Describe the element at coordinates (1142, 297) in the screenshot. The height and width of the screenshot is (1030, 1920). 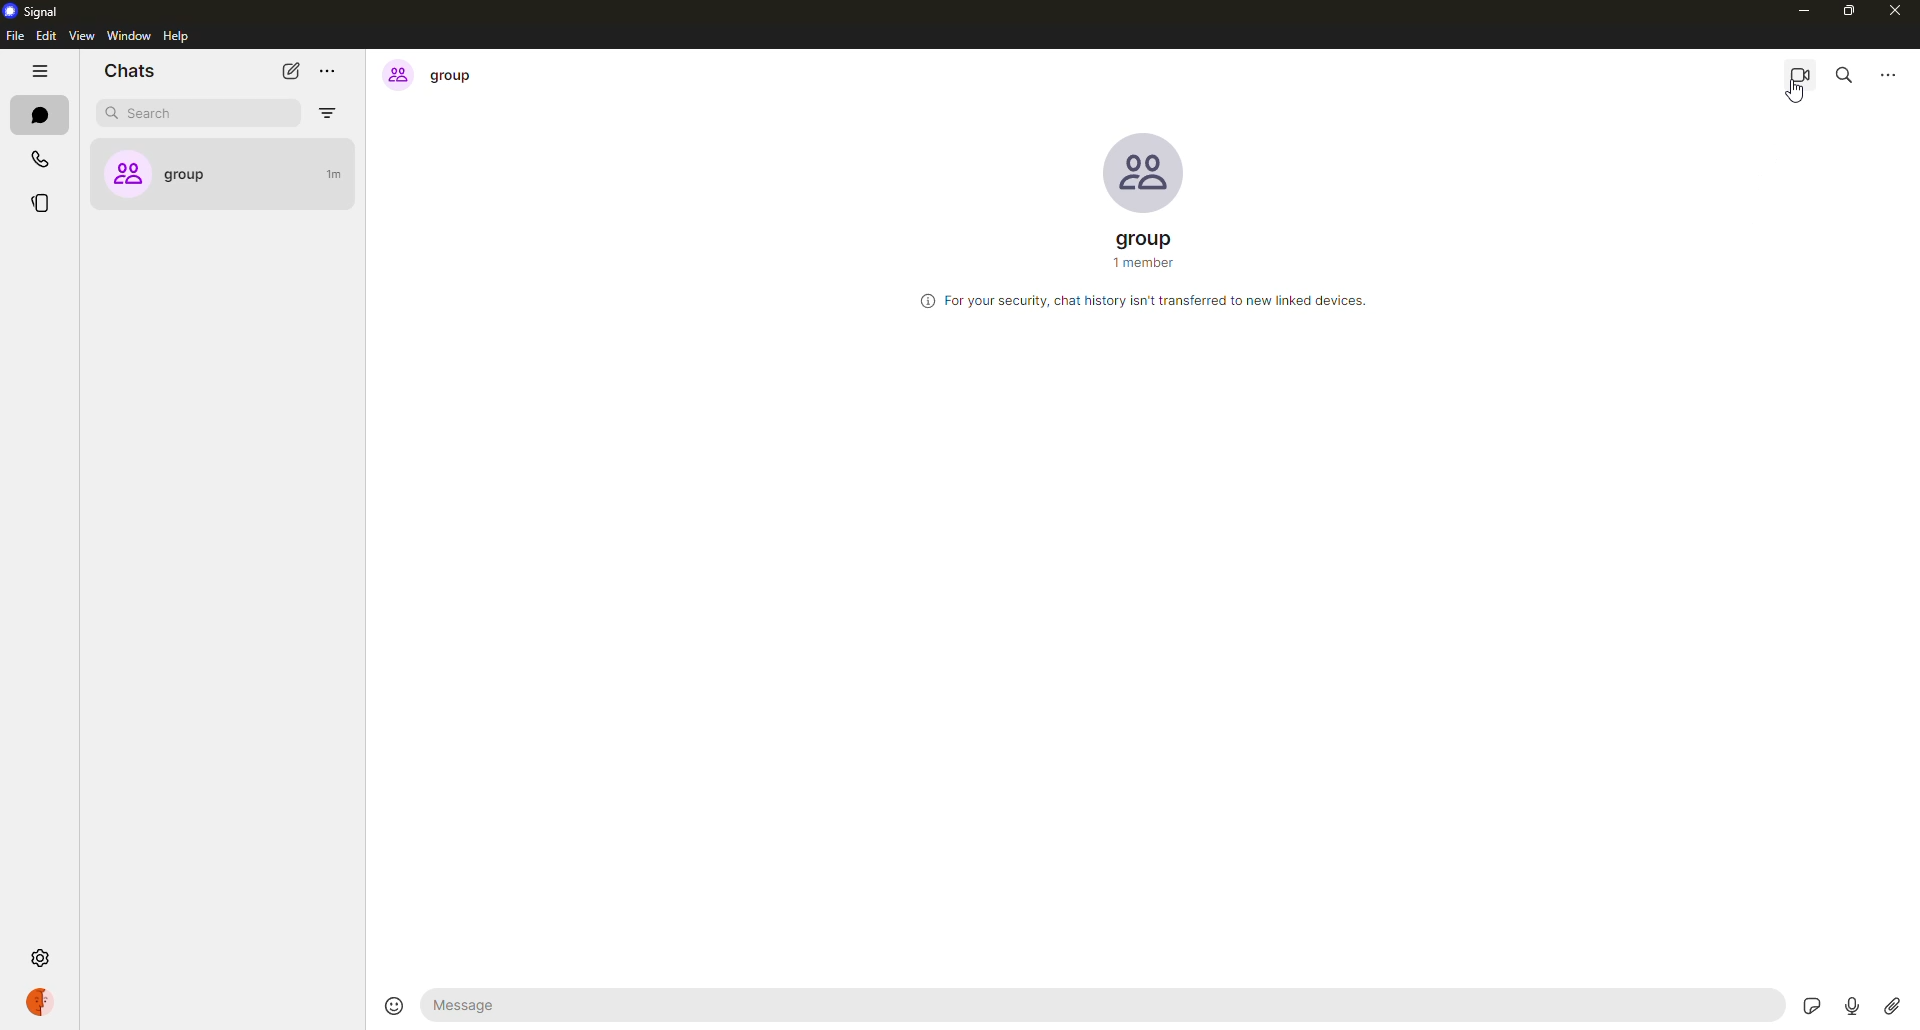
I see `info` at that location.